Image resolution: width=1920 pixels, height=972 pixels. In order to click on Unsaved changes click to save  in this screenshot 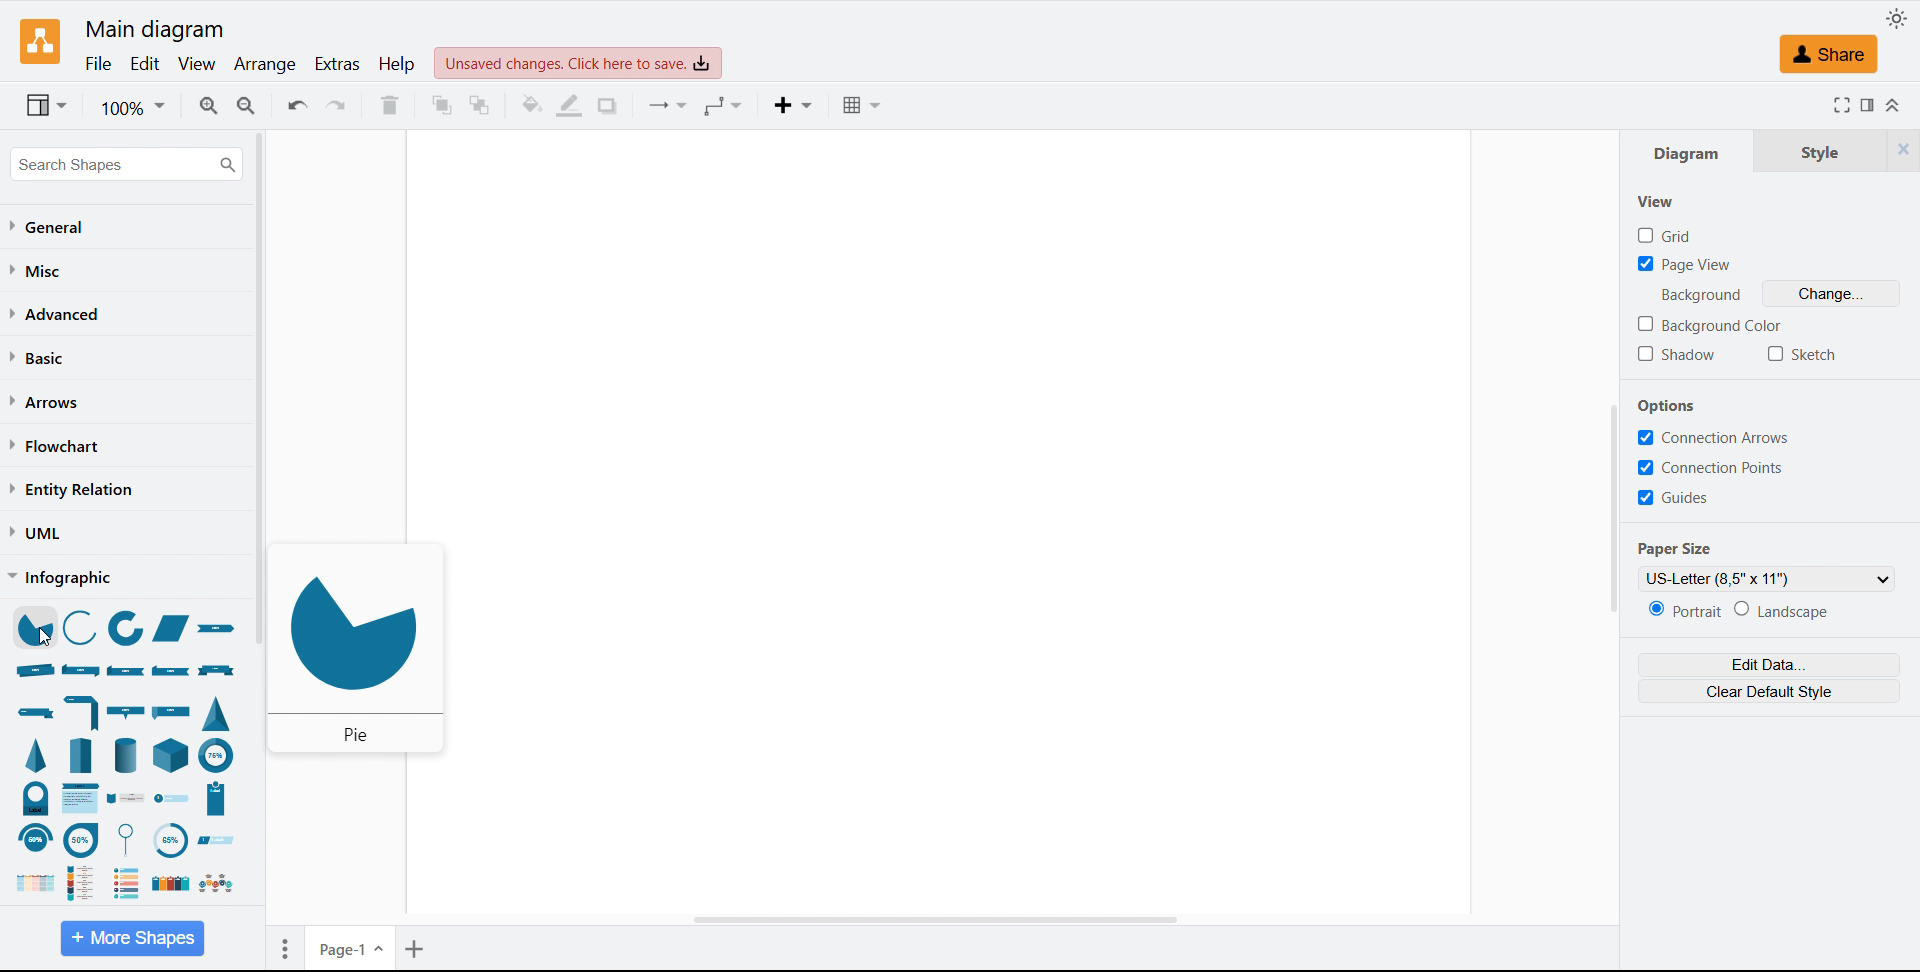, I will do `click(578, 62)`.